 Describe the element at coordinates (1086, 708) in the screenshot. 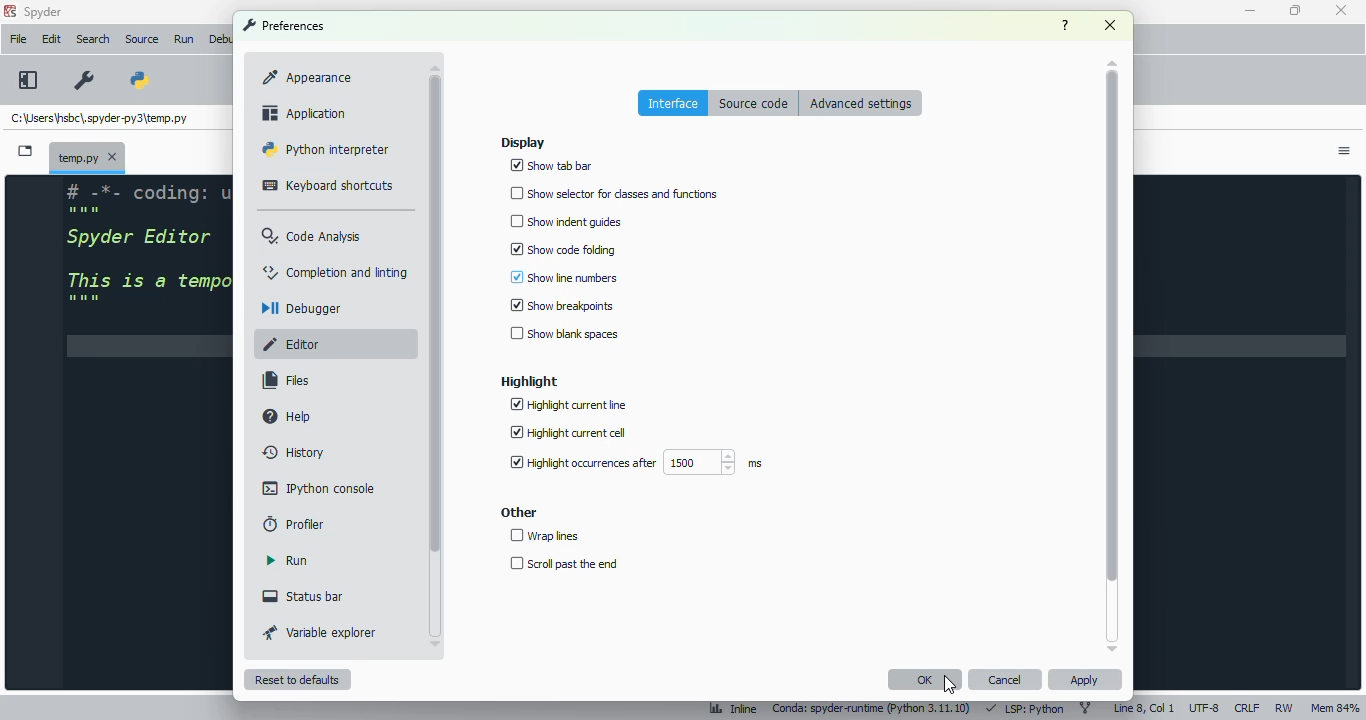

I see `git branch` at that location.